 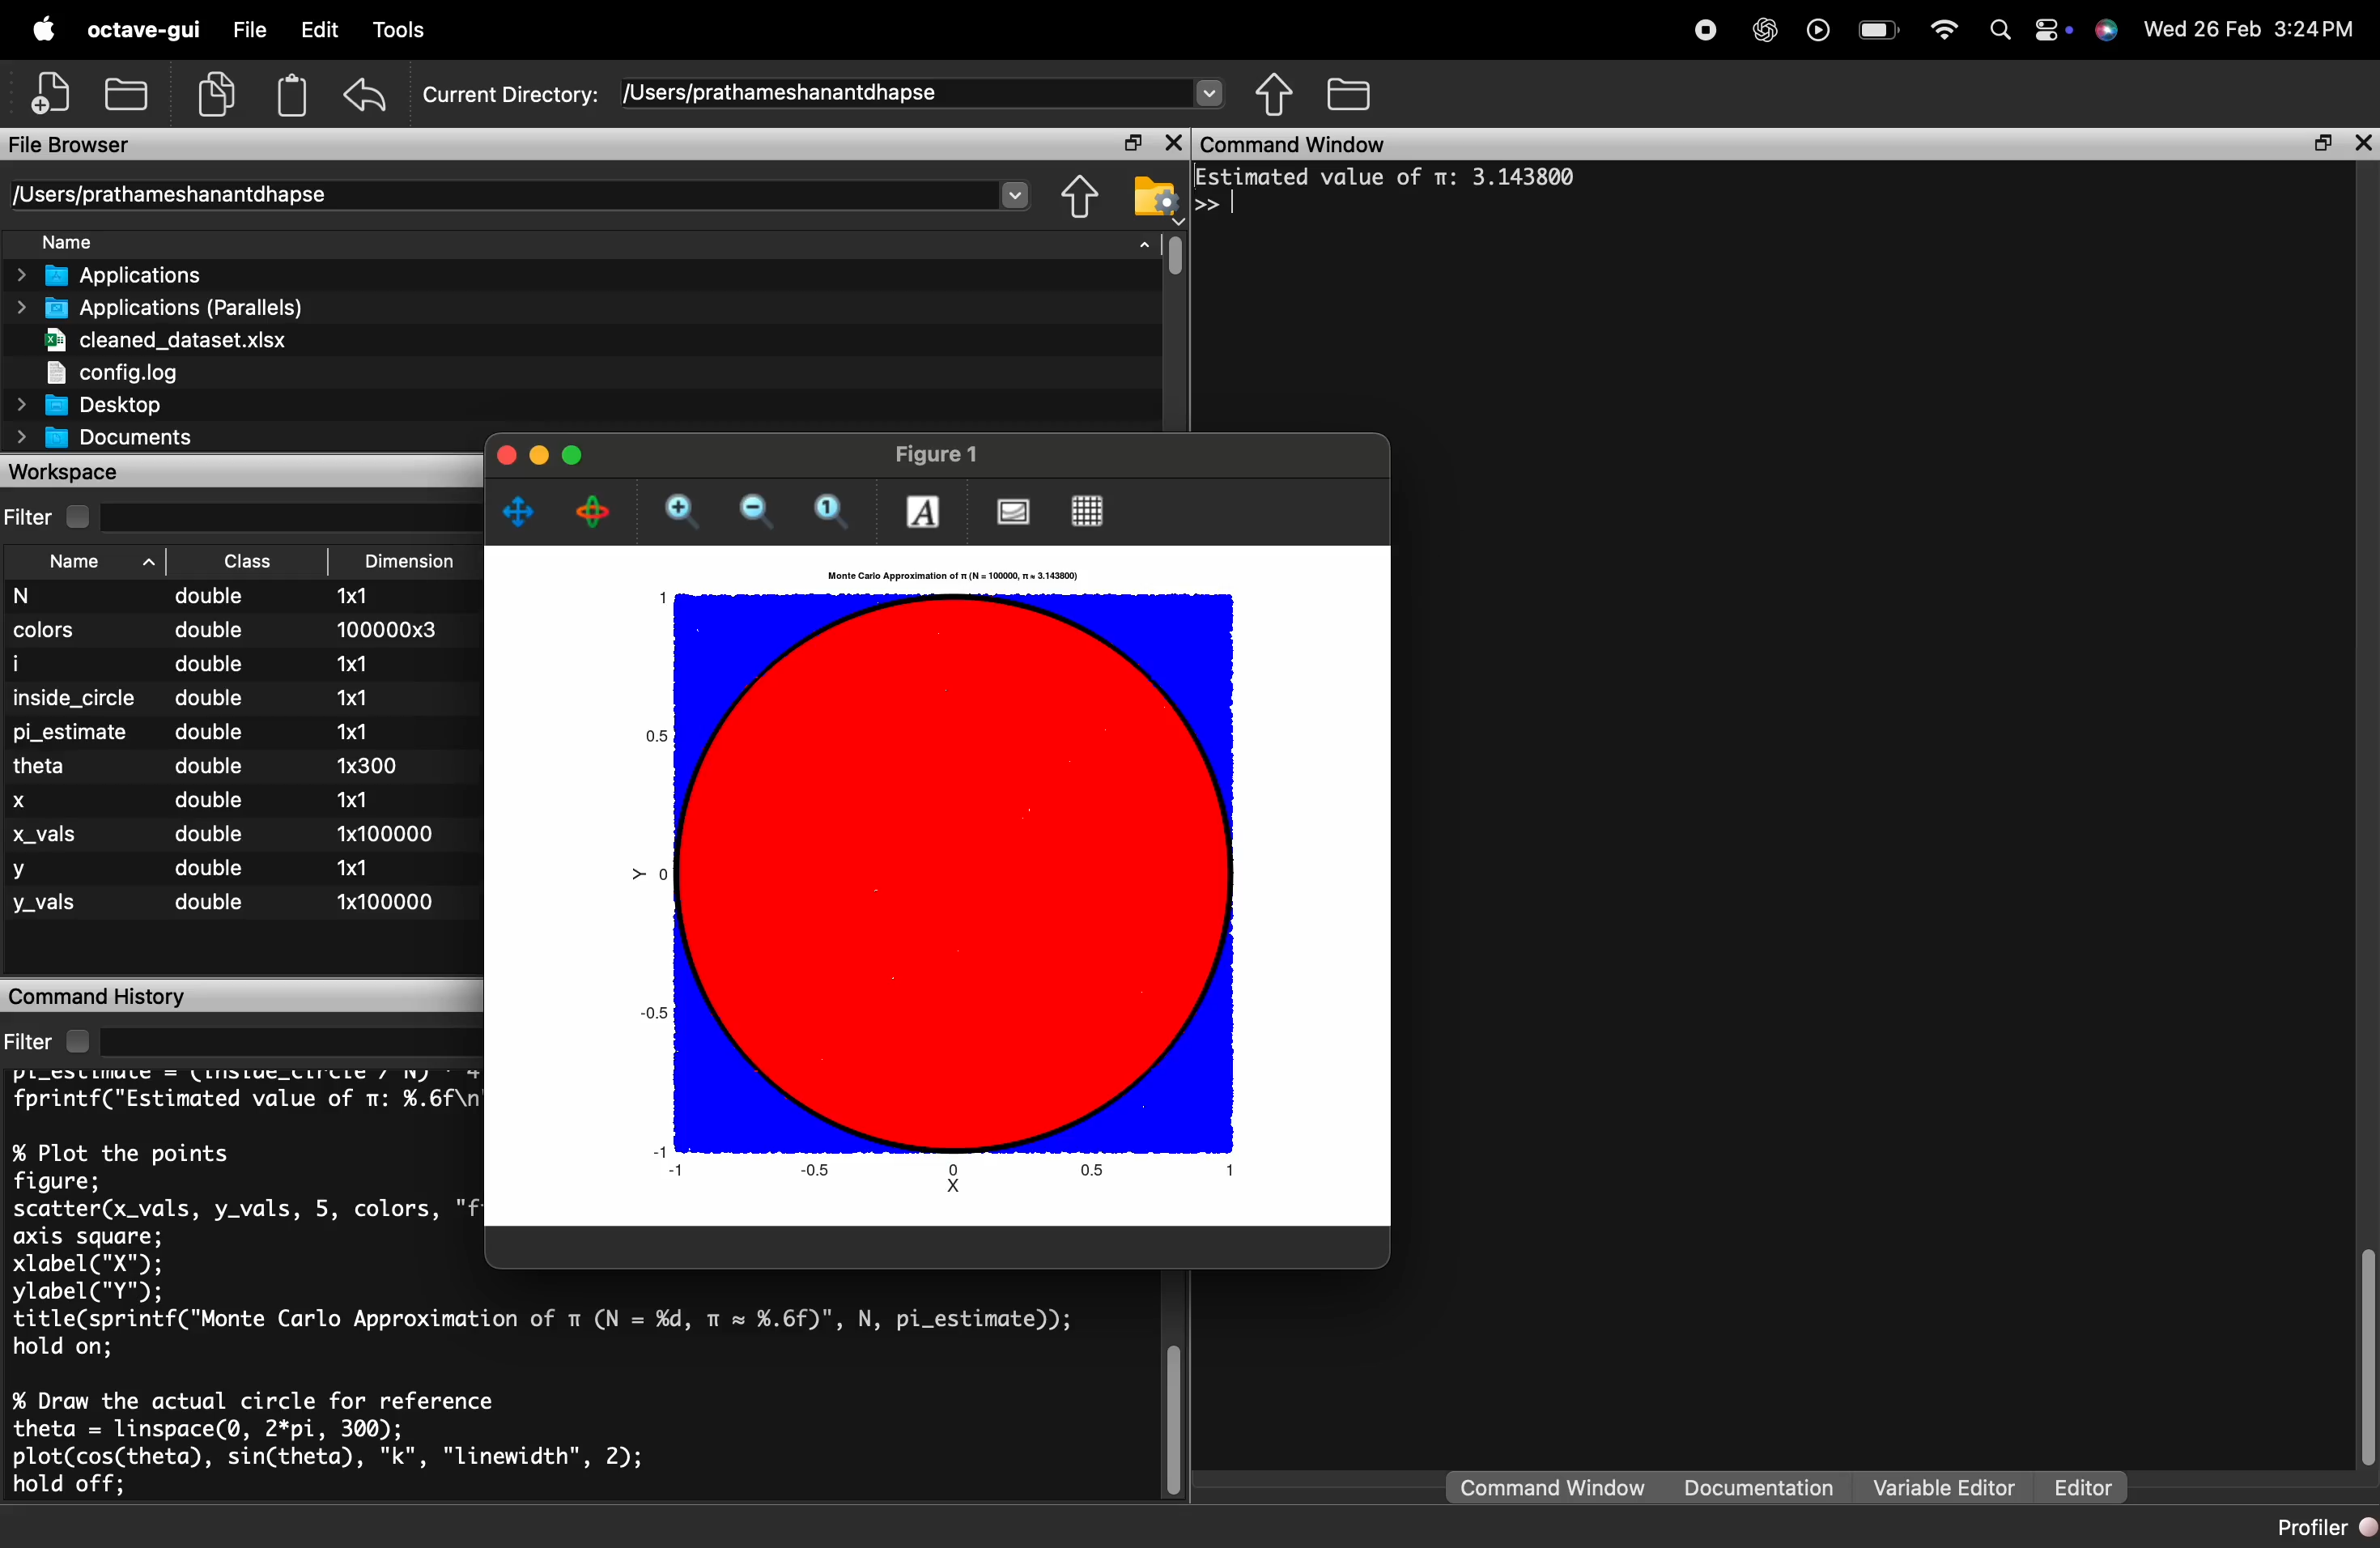 What do you see at coordinates (288, 1039) in the screenshot?
I see `Search box` at bounding box center [288, 1039].